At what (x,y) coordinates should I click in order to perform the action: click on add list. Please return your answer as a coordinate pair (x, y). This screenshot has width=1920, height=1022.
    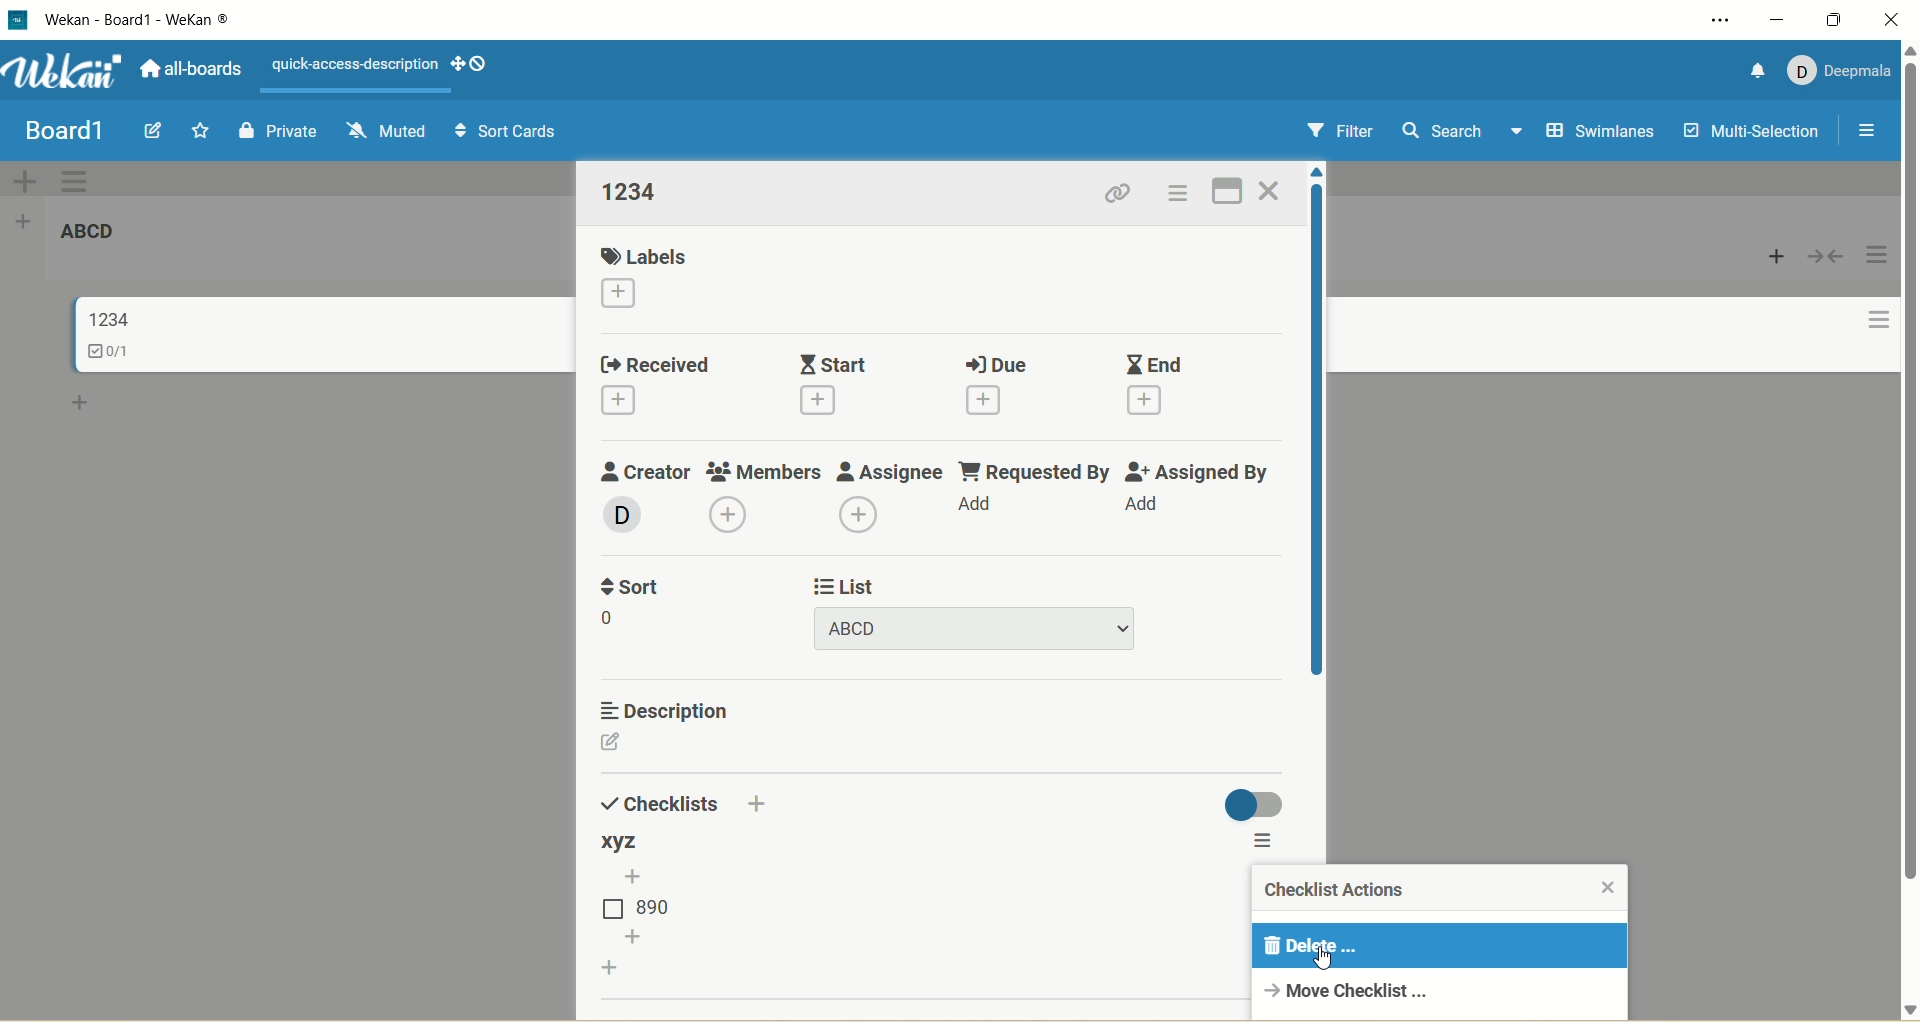
    Looking at the image, I should click on (26, 223).